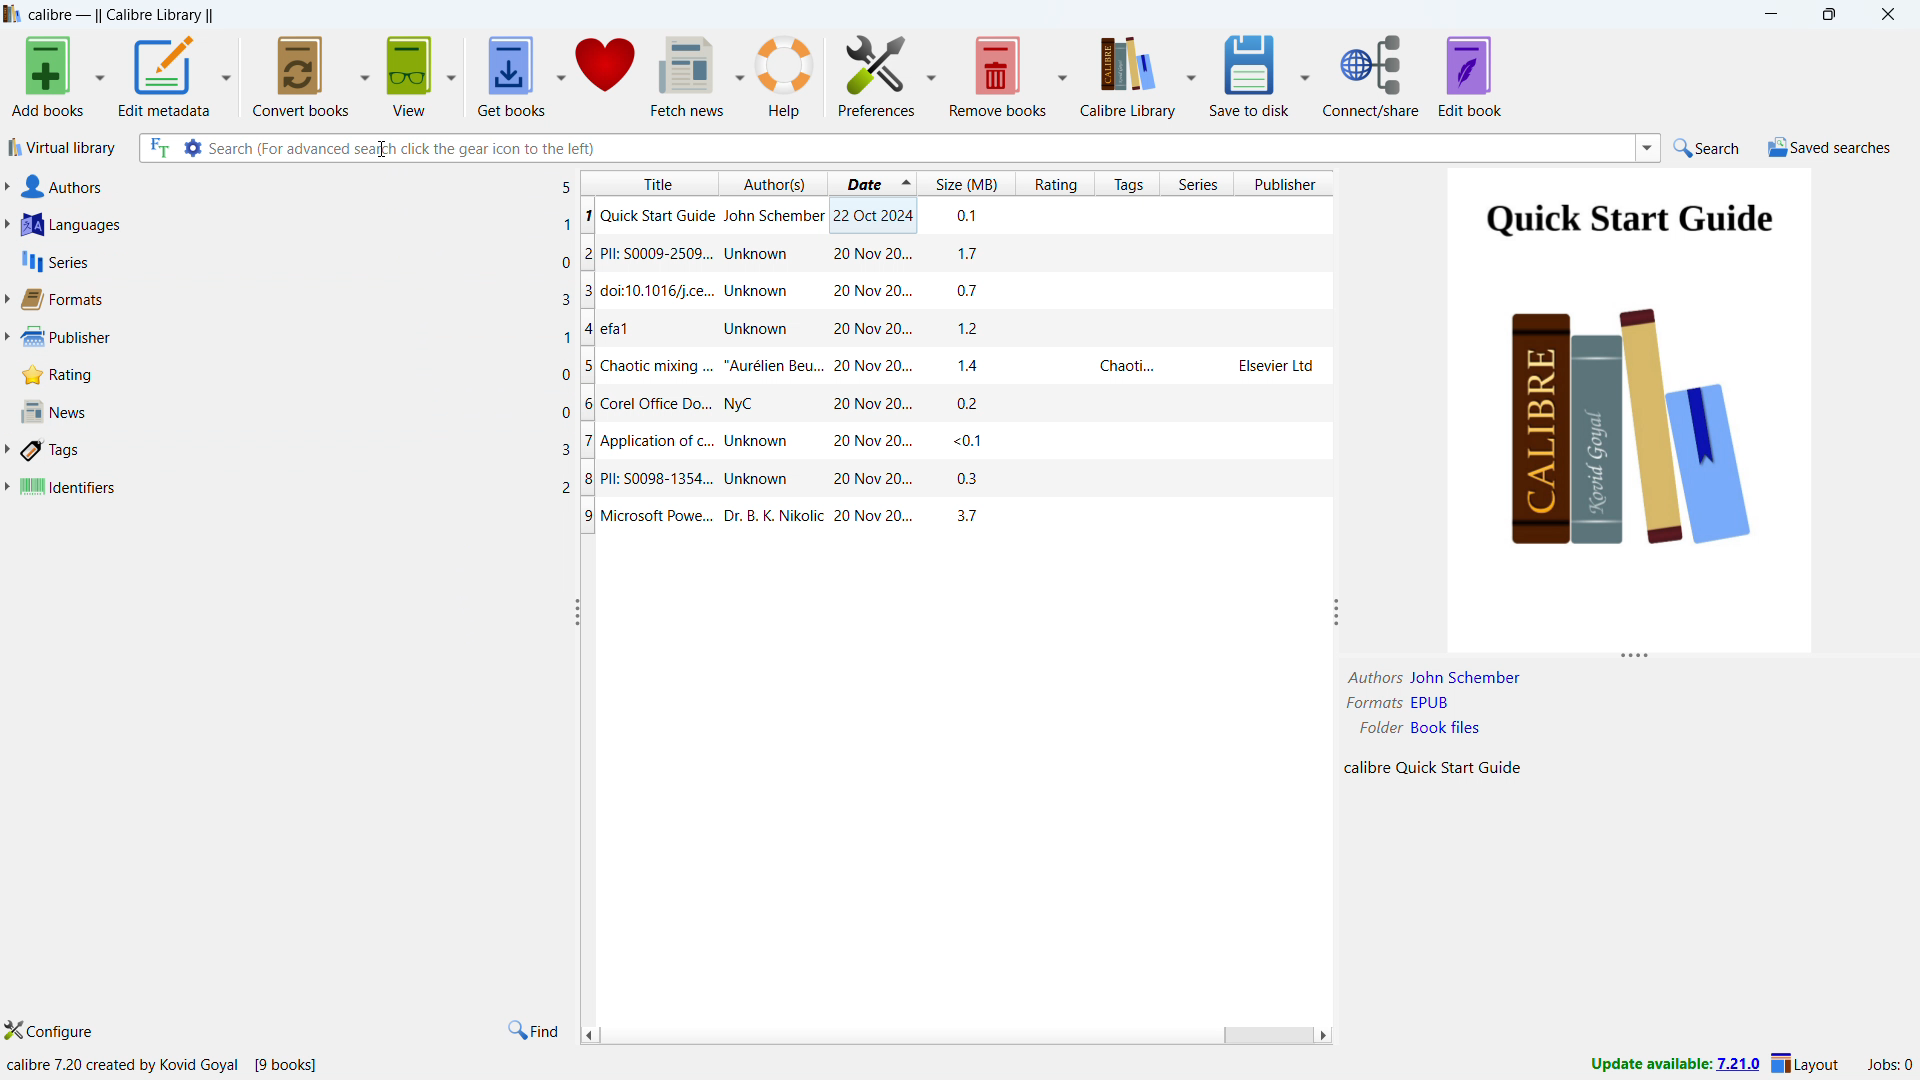  I want to click on efa1, so click(958, 329).